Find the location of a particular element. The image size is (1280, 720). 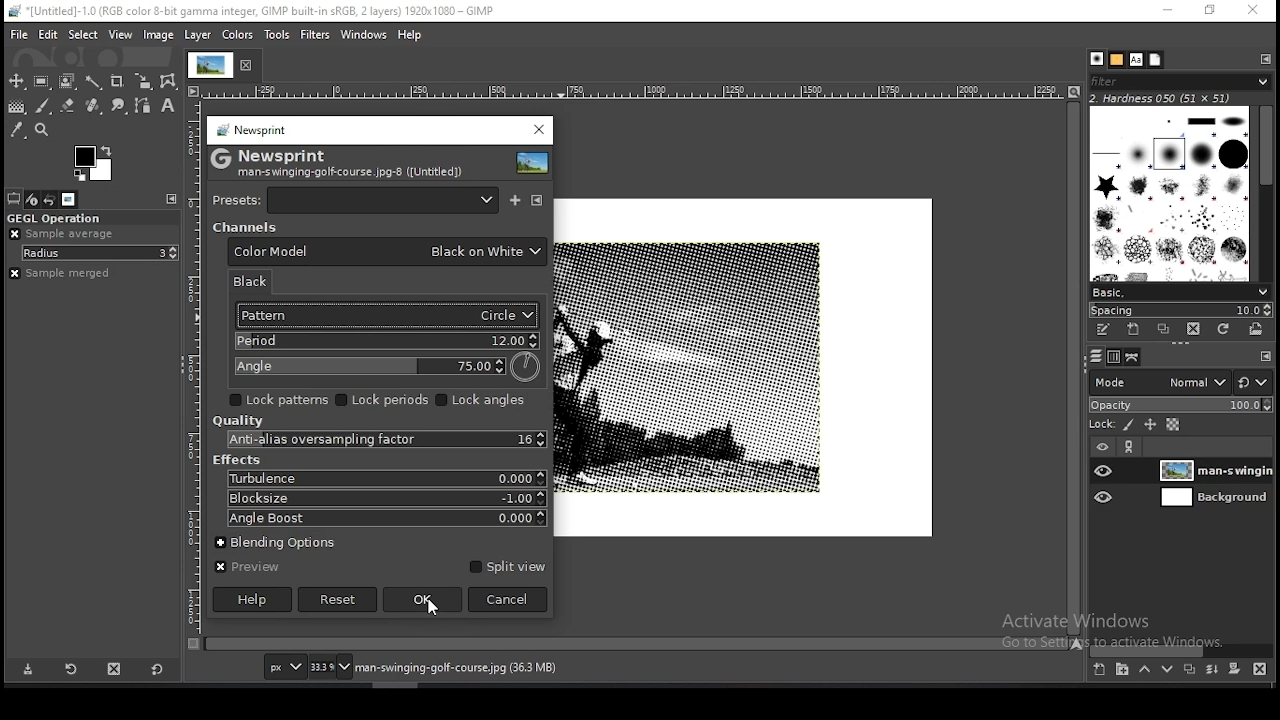

blocksize is located at coordinates (384, 497).